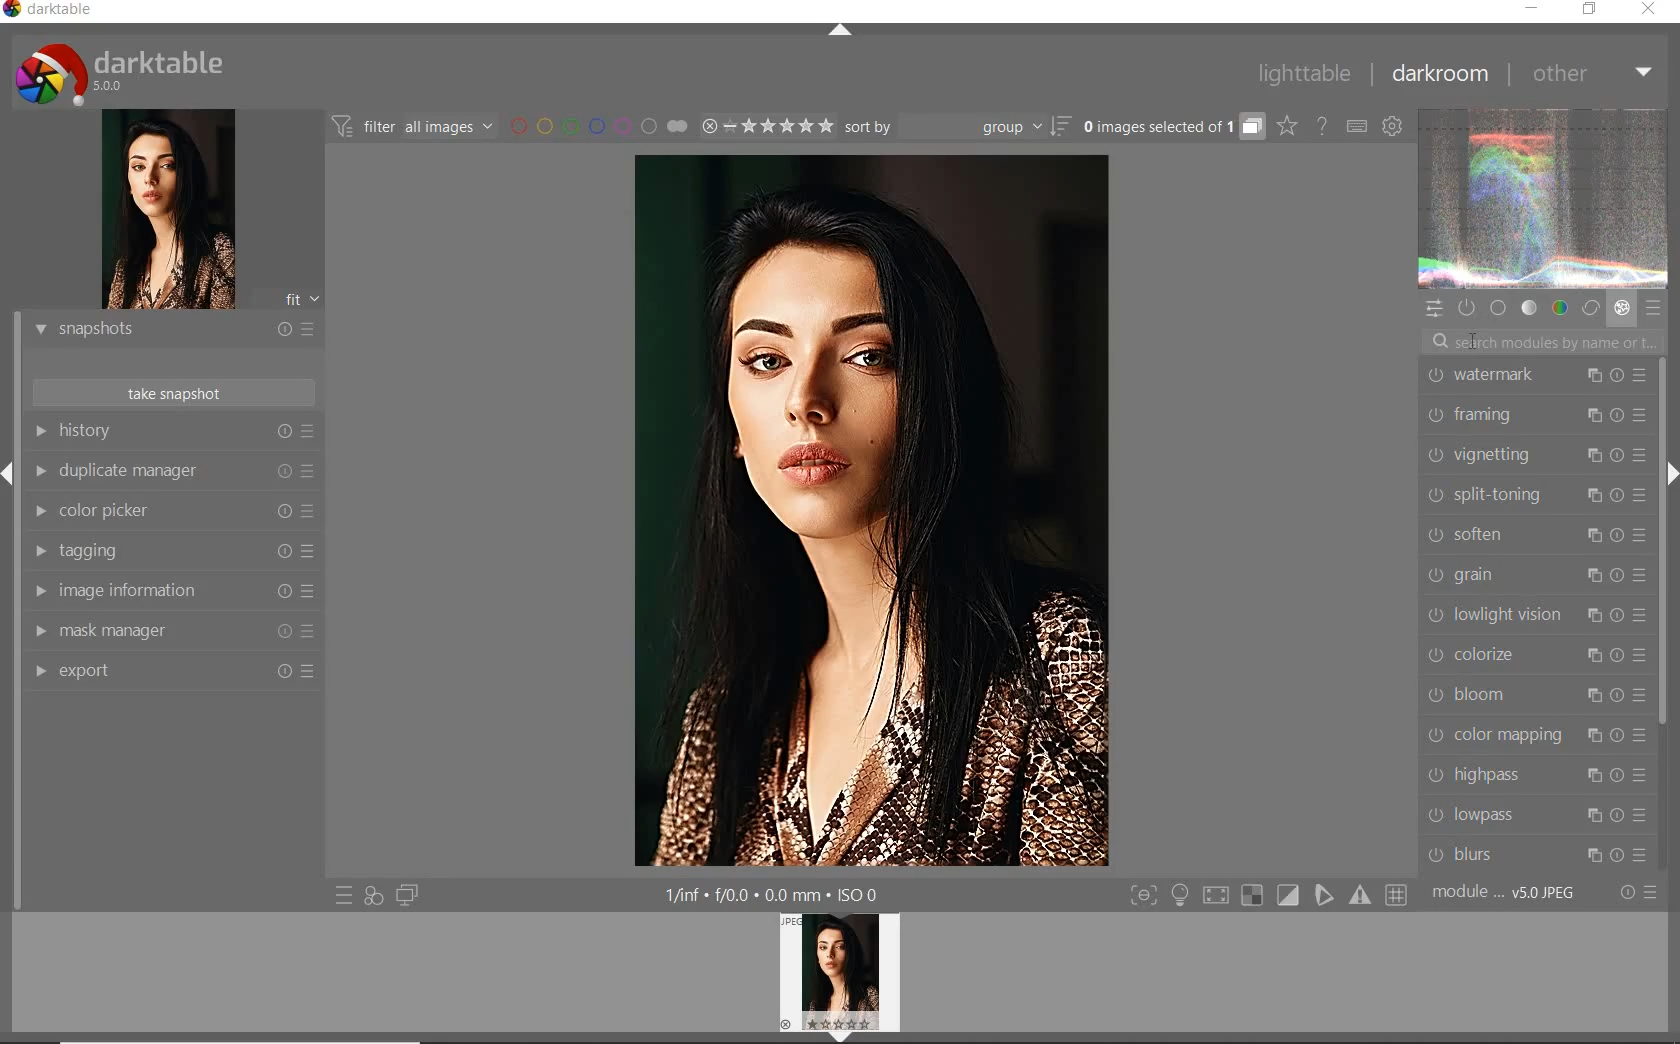 The width and height of the screenshot is (1680, 1044). I want to click on MINIMIZE, so click(1532, 10).